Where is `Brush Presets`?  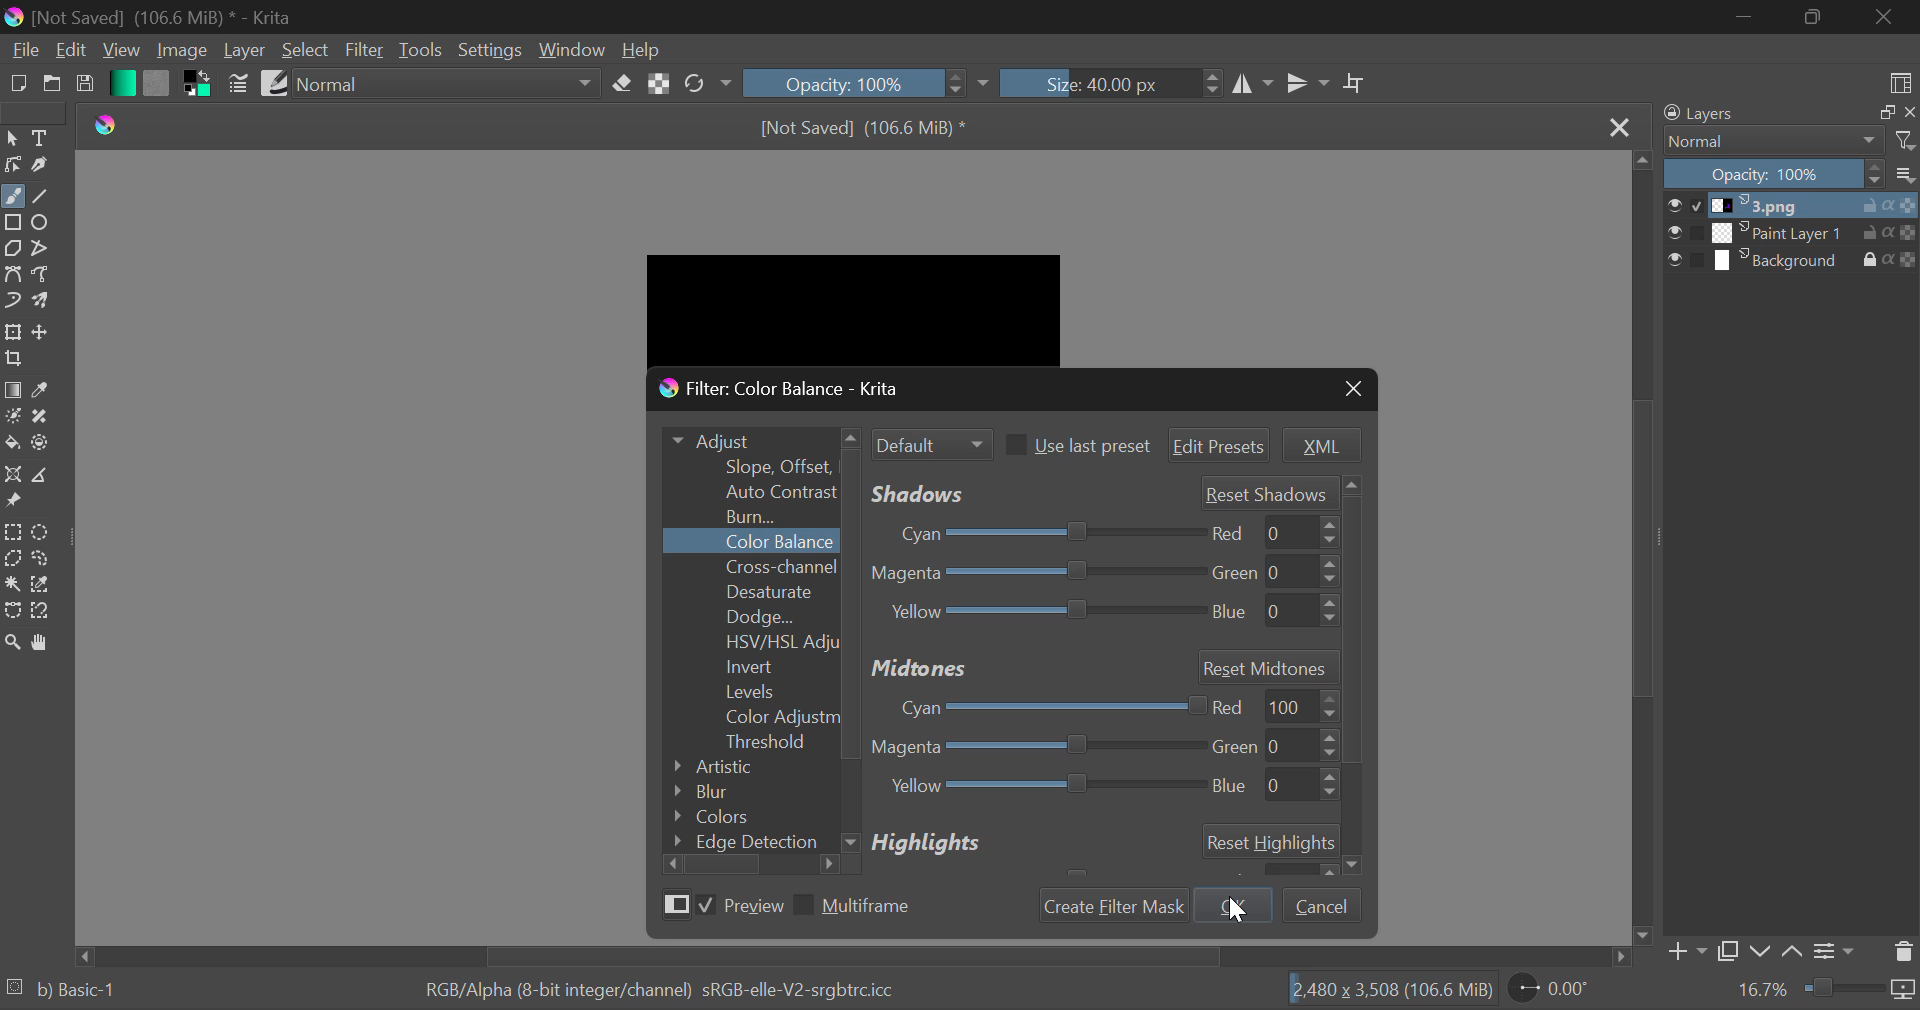
Brush Presets is located at coordinates (275, 83).